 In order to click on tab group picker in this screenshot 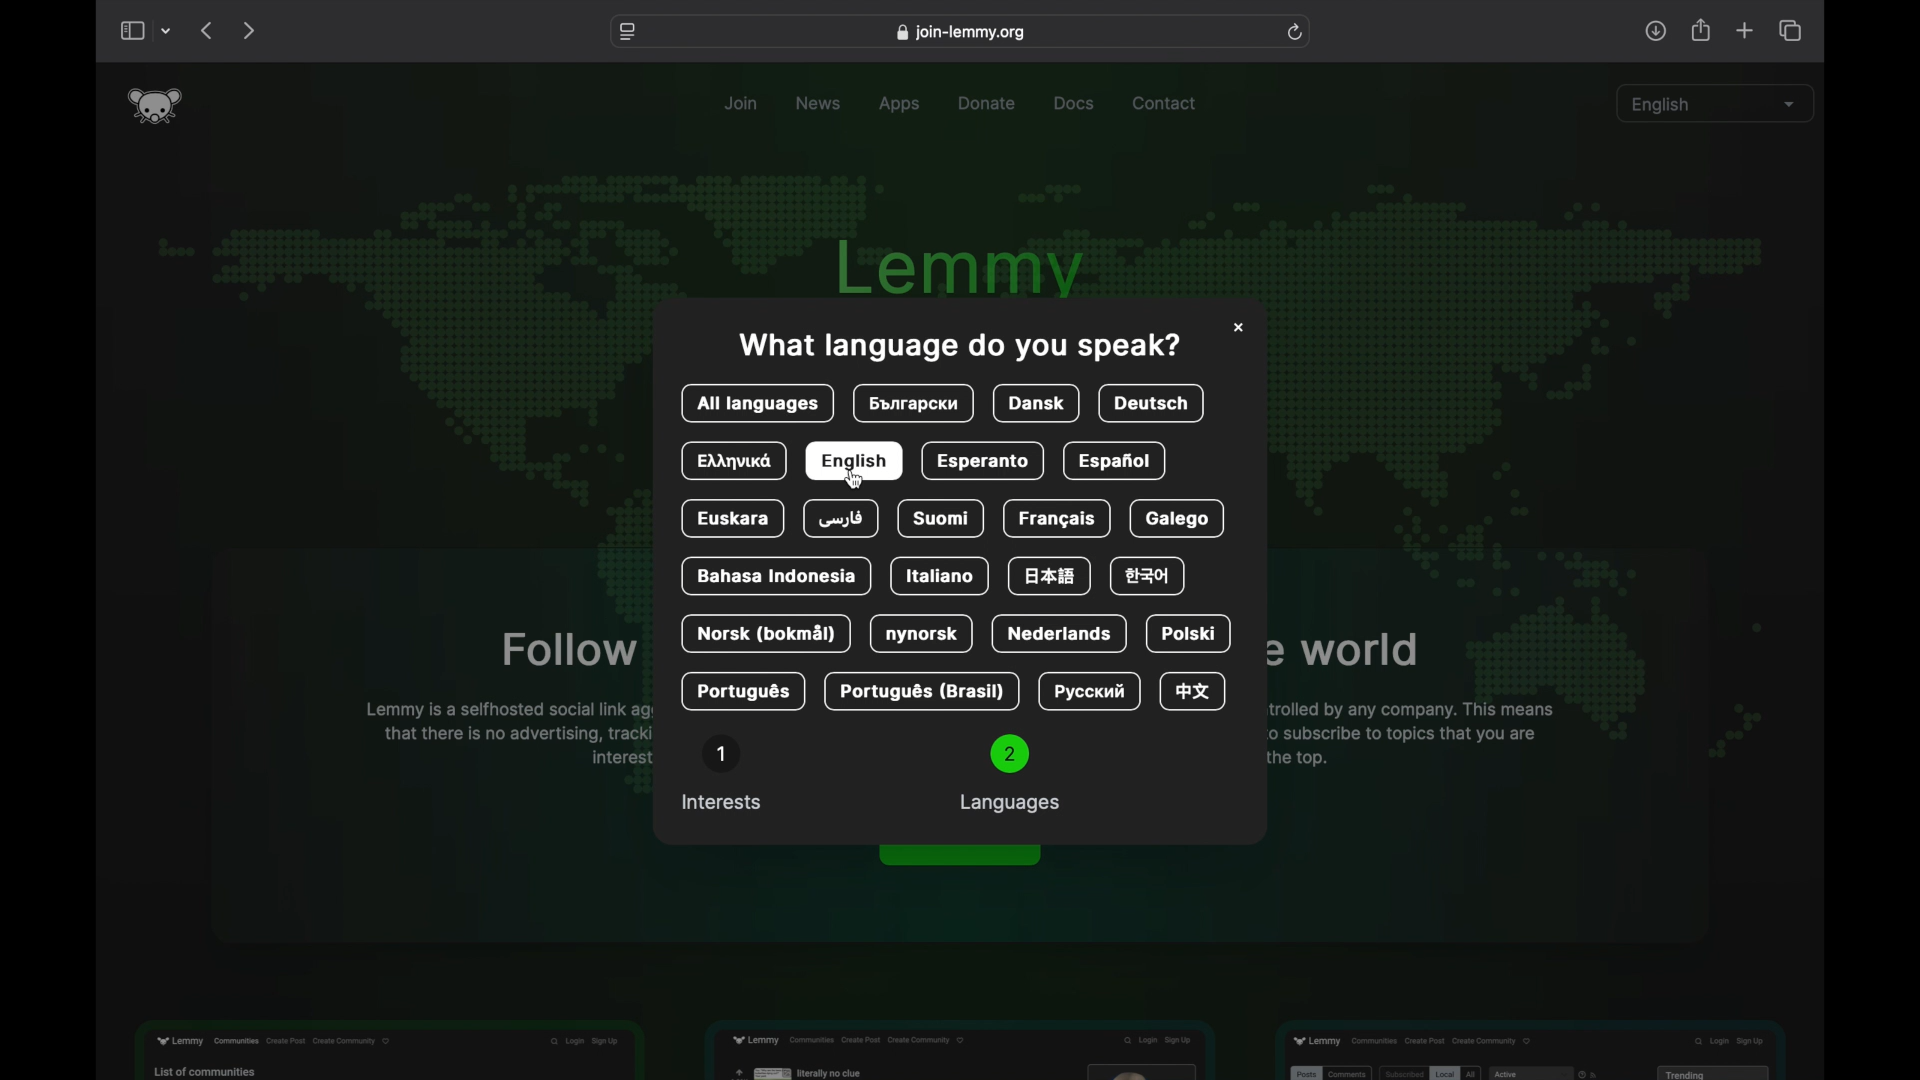, I will do `click(167, 32)`.